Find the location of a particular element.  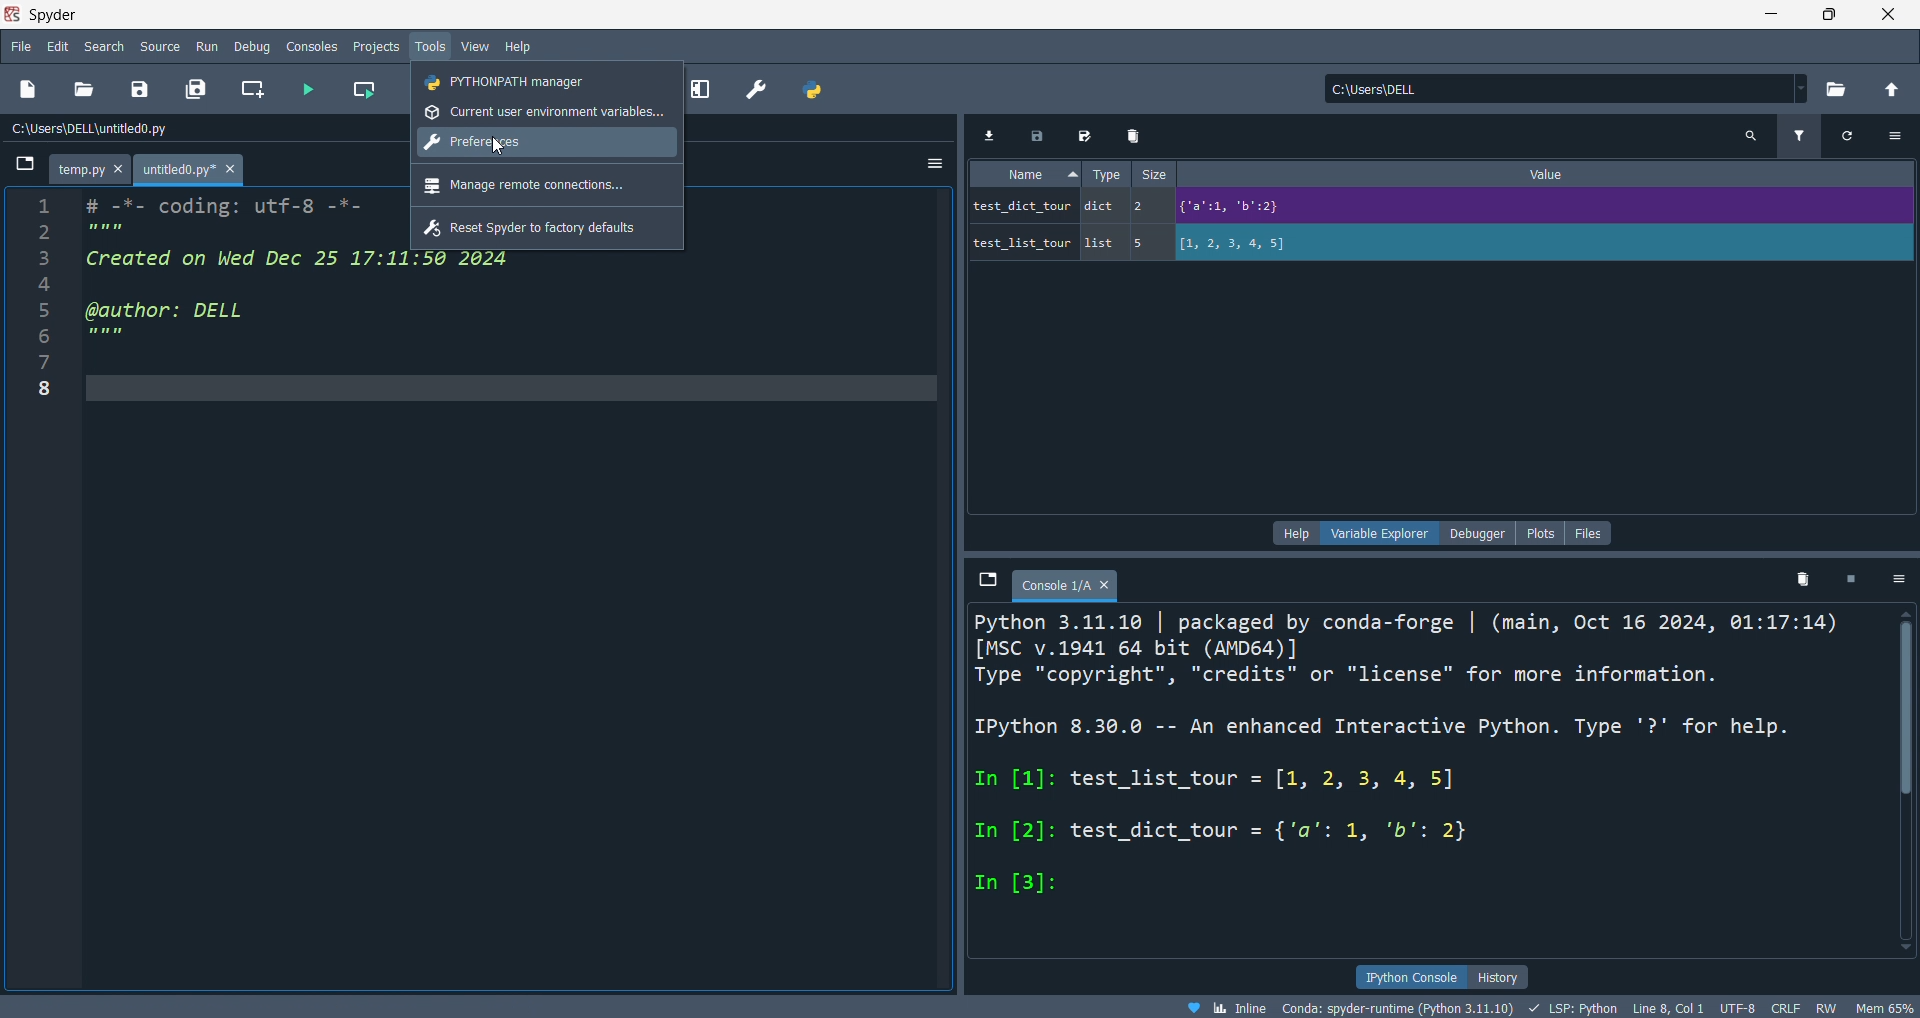

reset is located at coordinates (549, 226).